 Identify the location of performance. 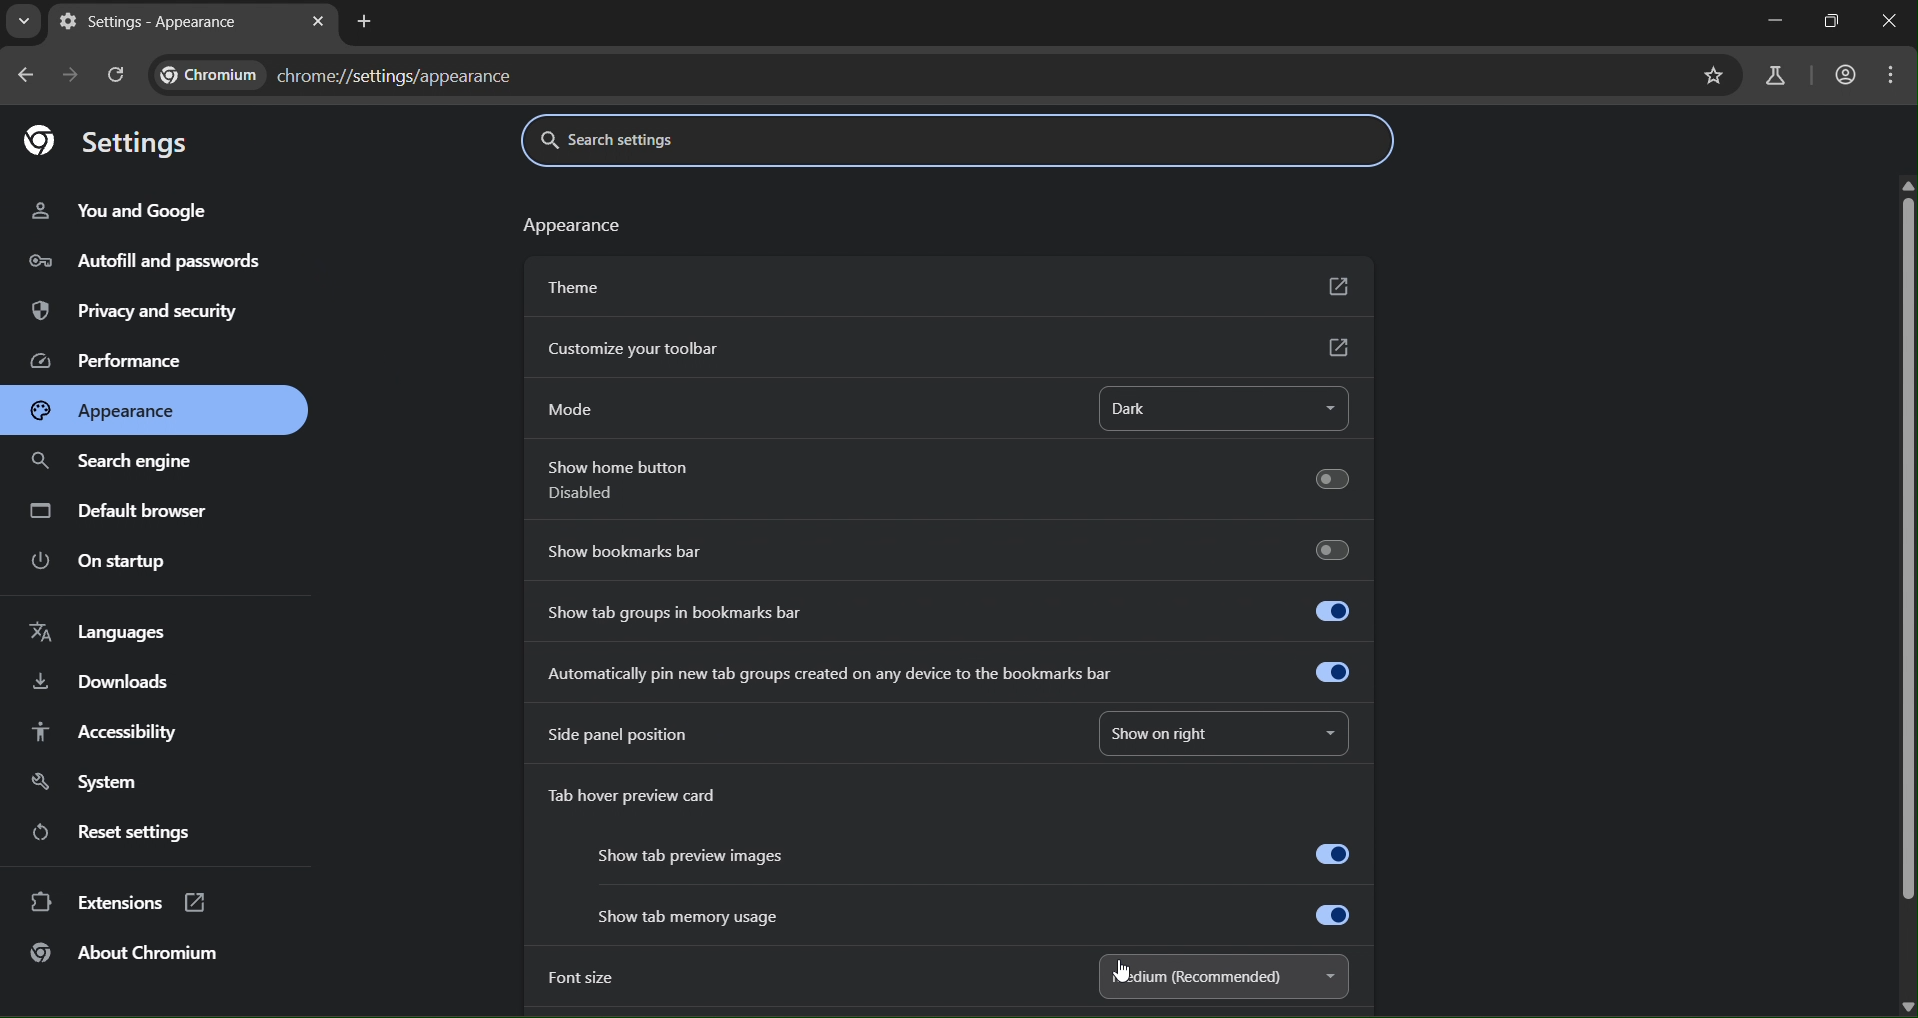
(107, 359).